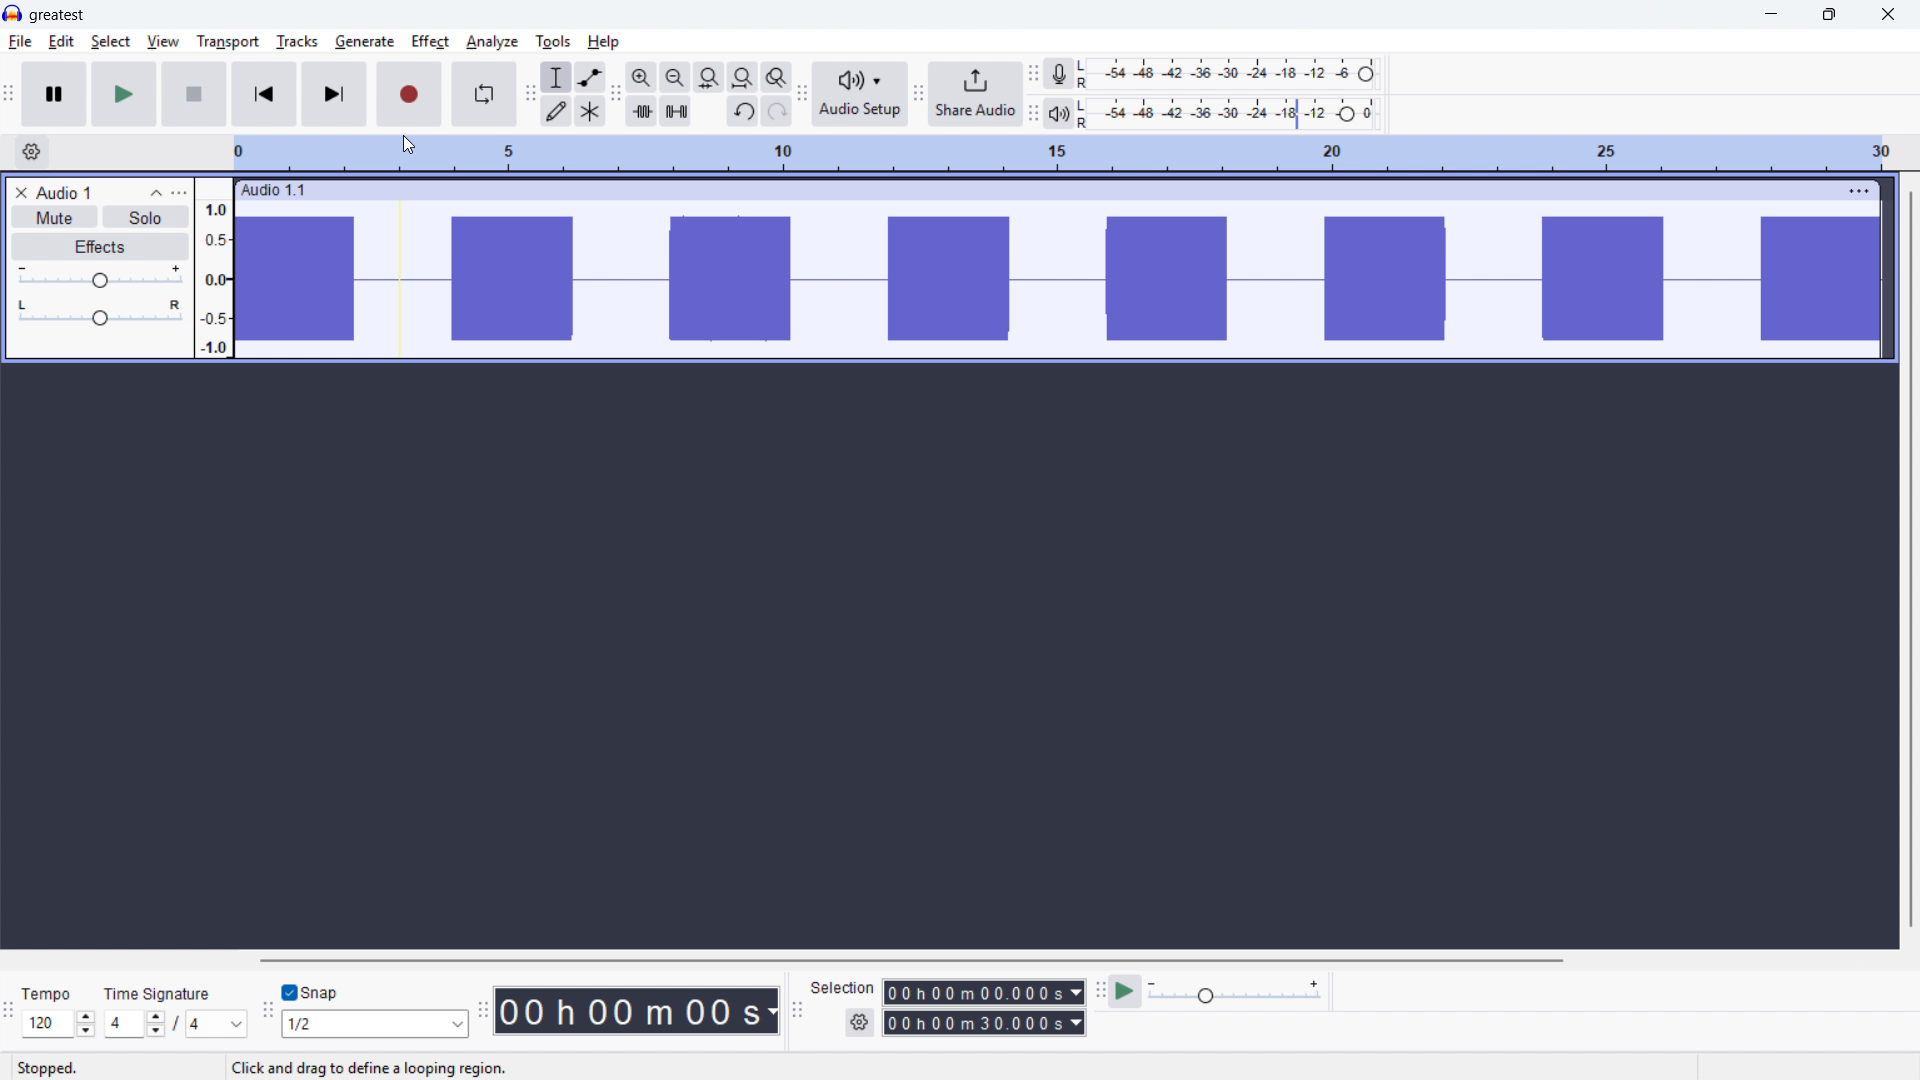  I want to click on select, so click(110, 41).